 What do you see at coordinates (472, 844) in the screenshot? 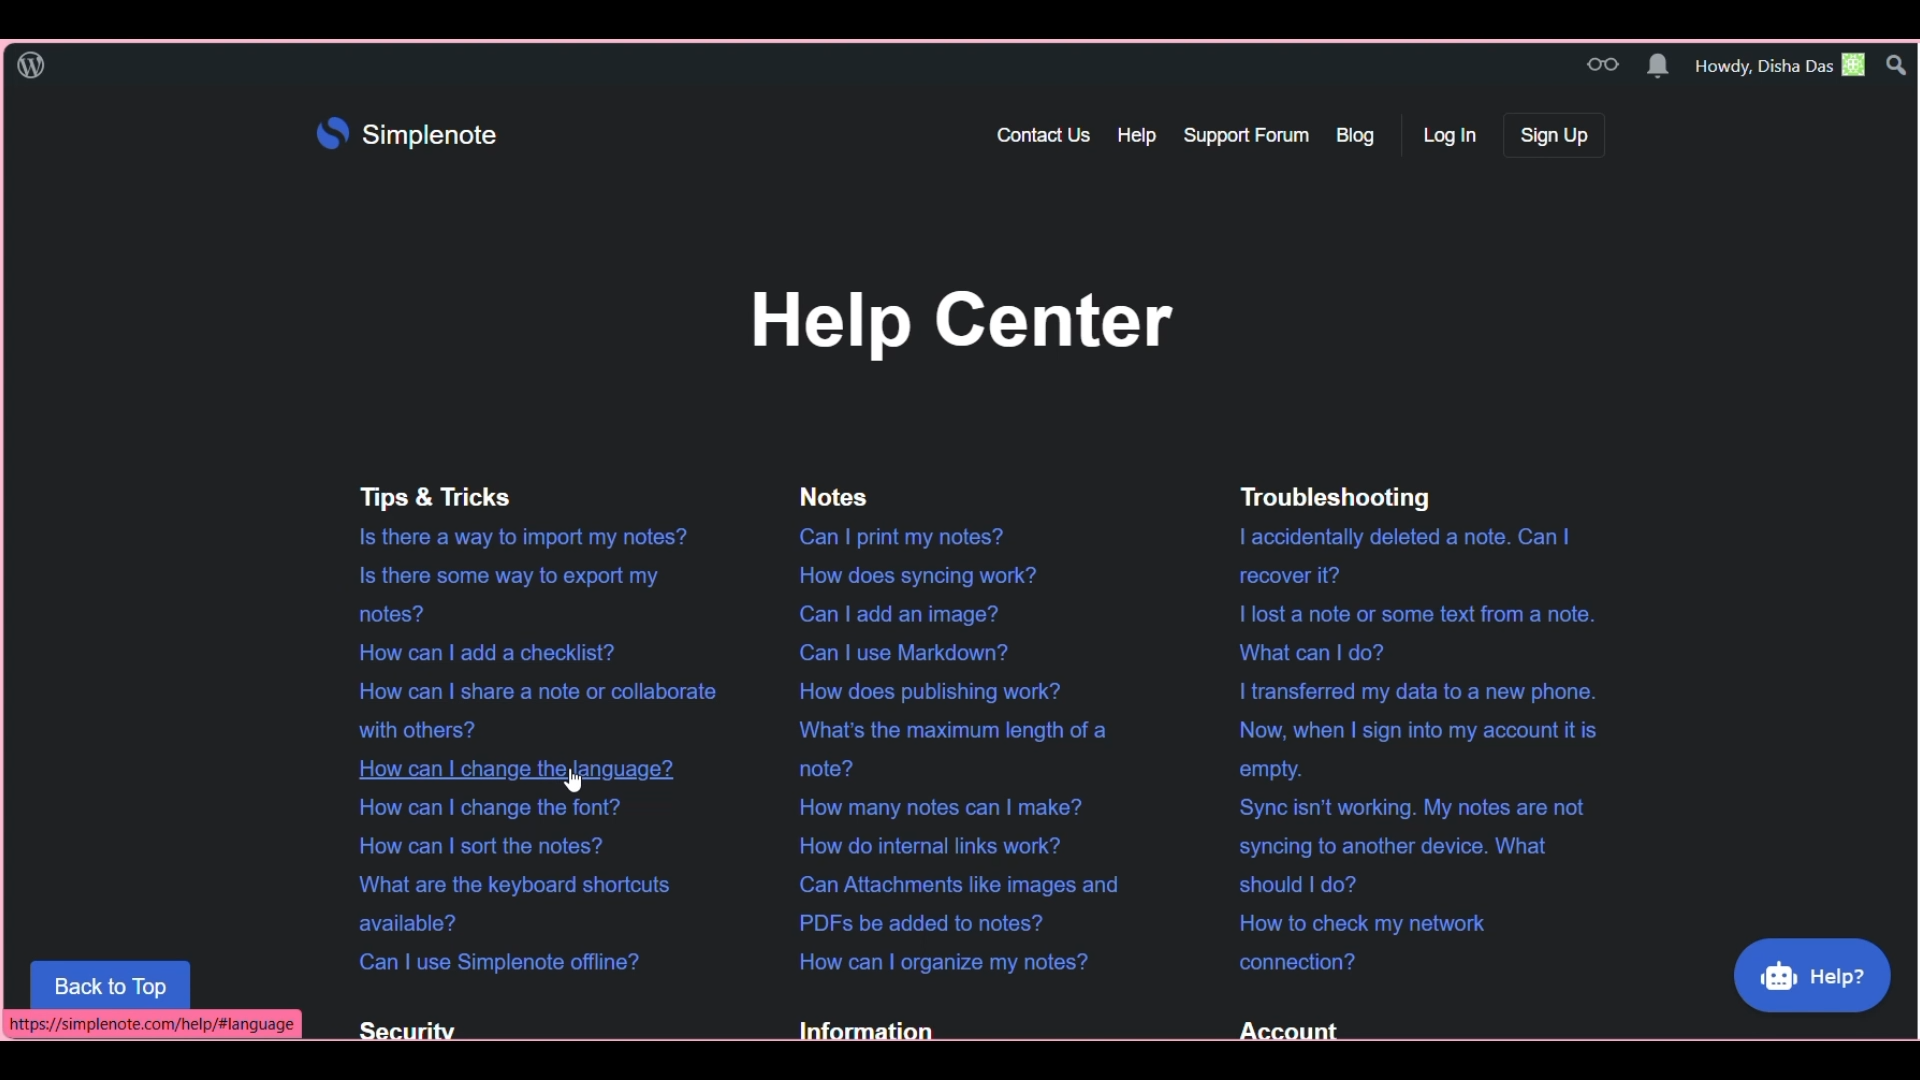
I see `How can | sort the notes?` at bounding box center [472, 844].